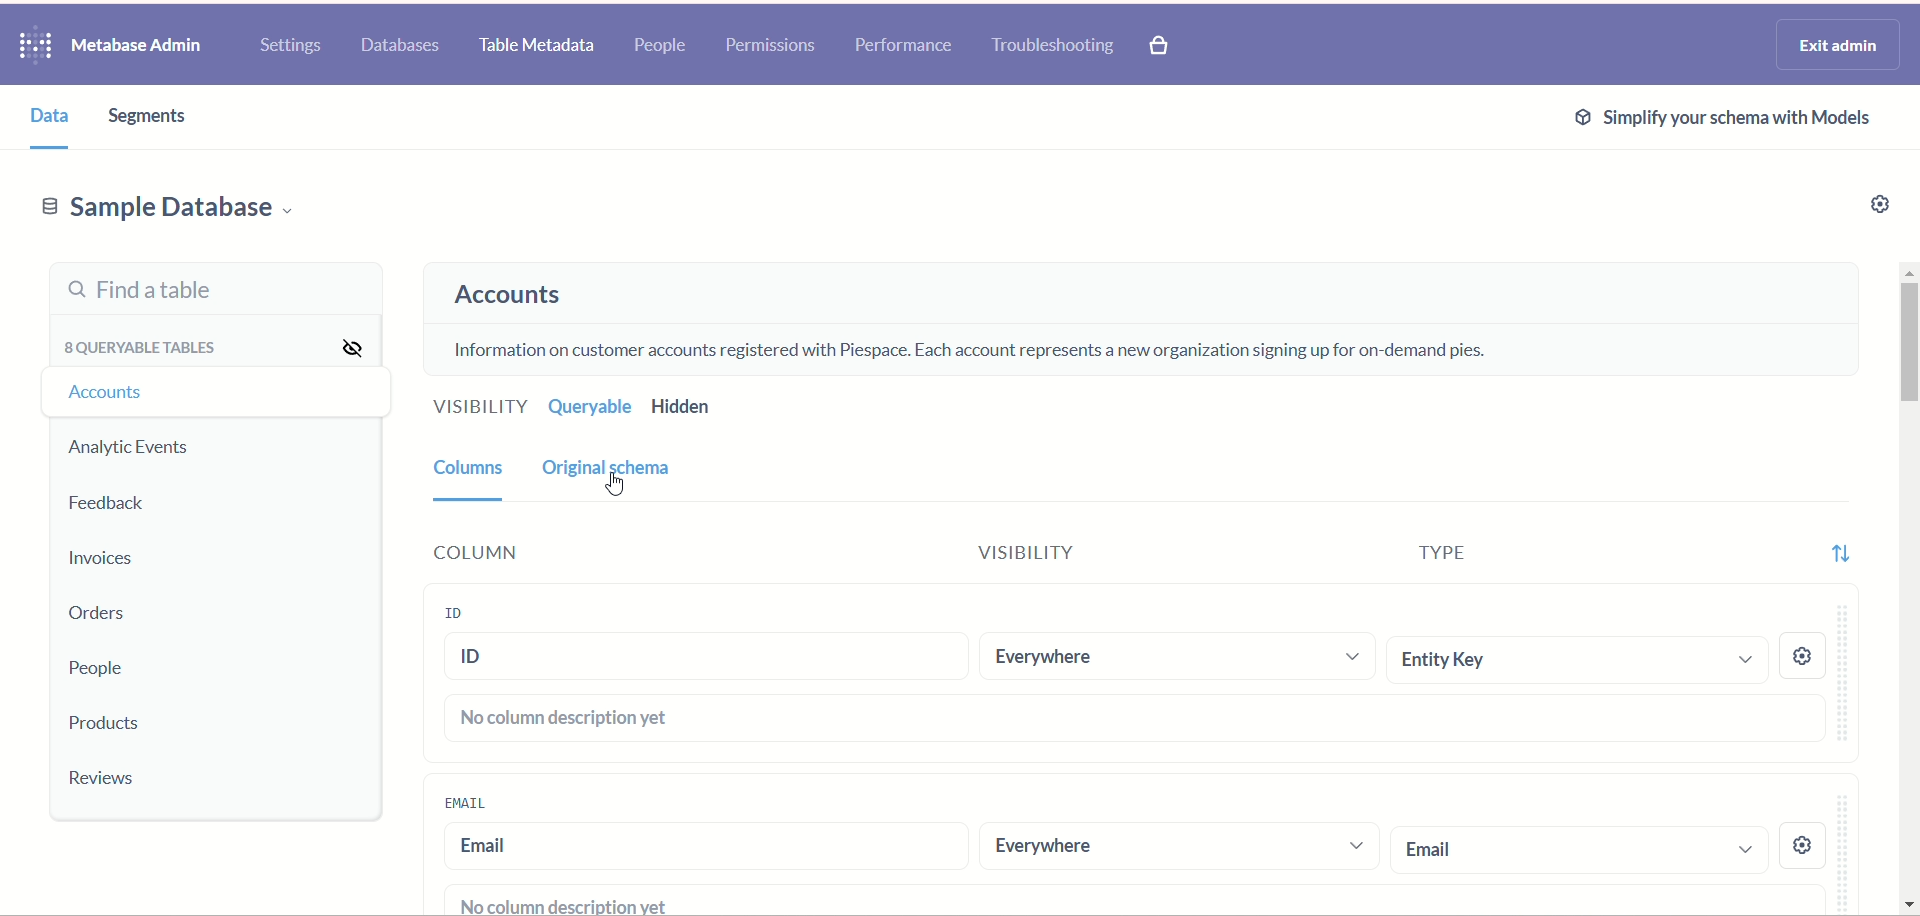 Image resolution: width=1920 pixels, height=916 pixels. I want to click on id, so click(456, 612).